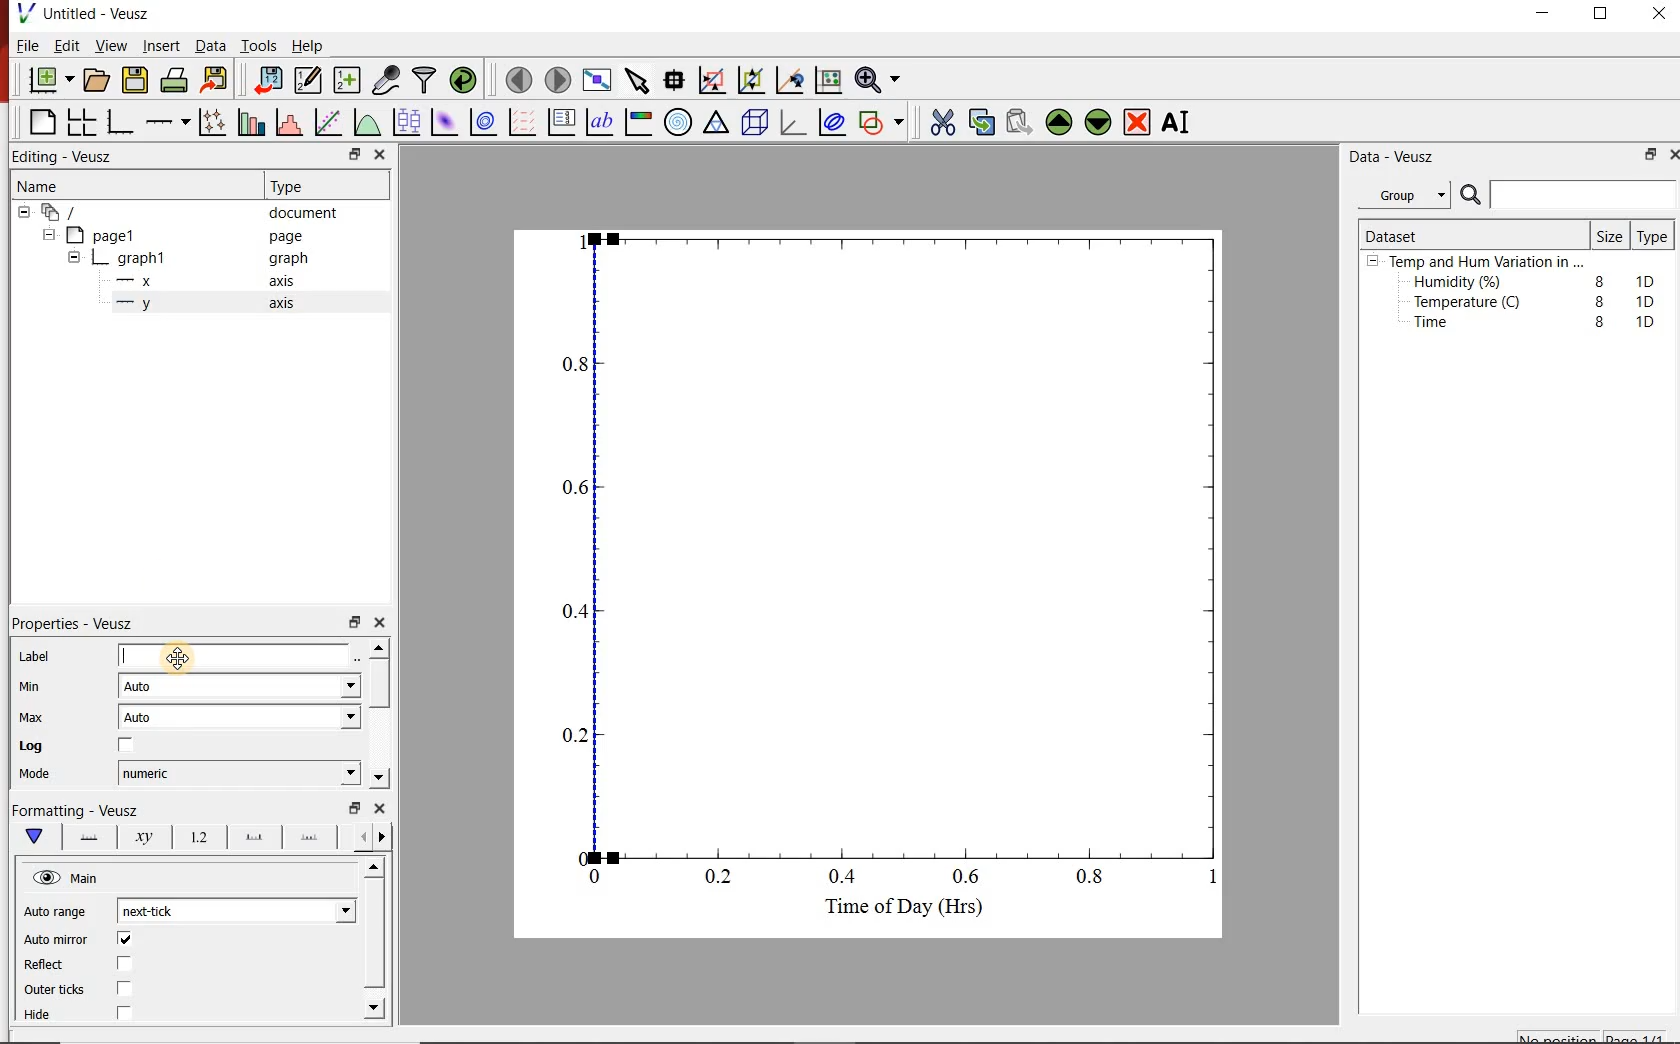 The image size is (1680, 1044). I want to click on Zoom functions menu, so click(877, 79).